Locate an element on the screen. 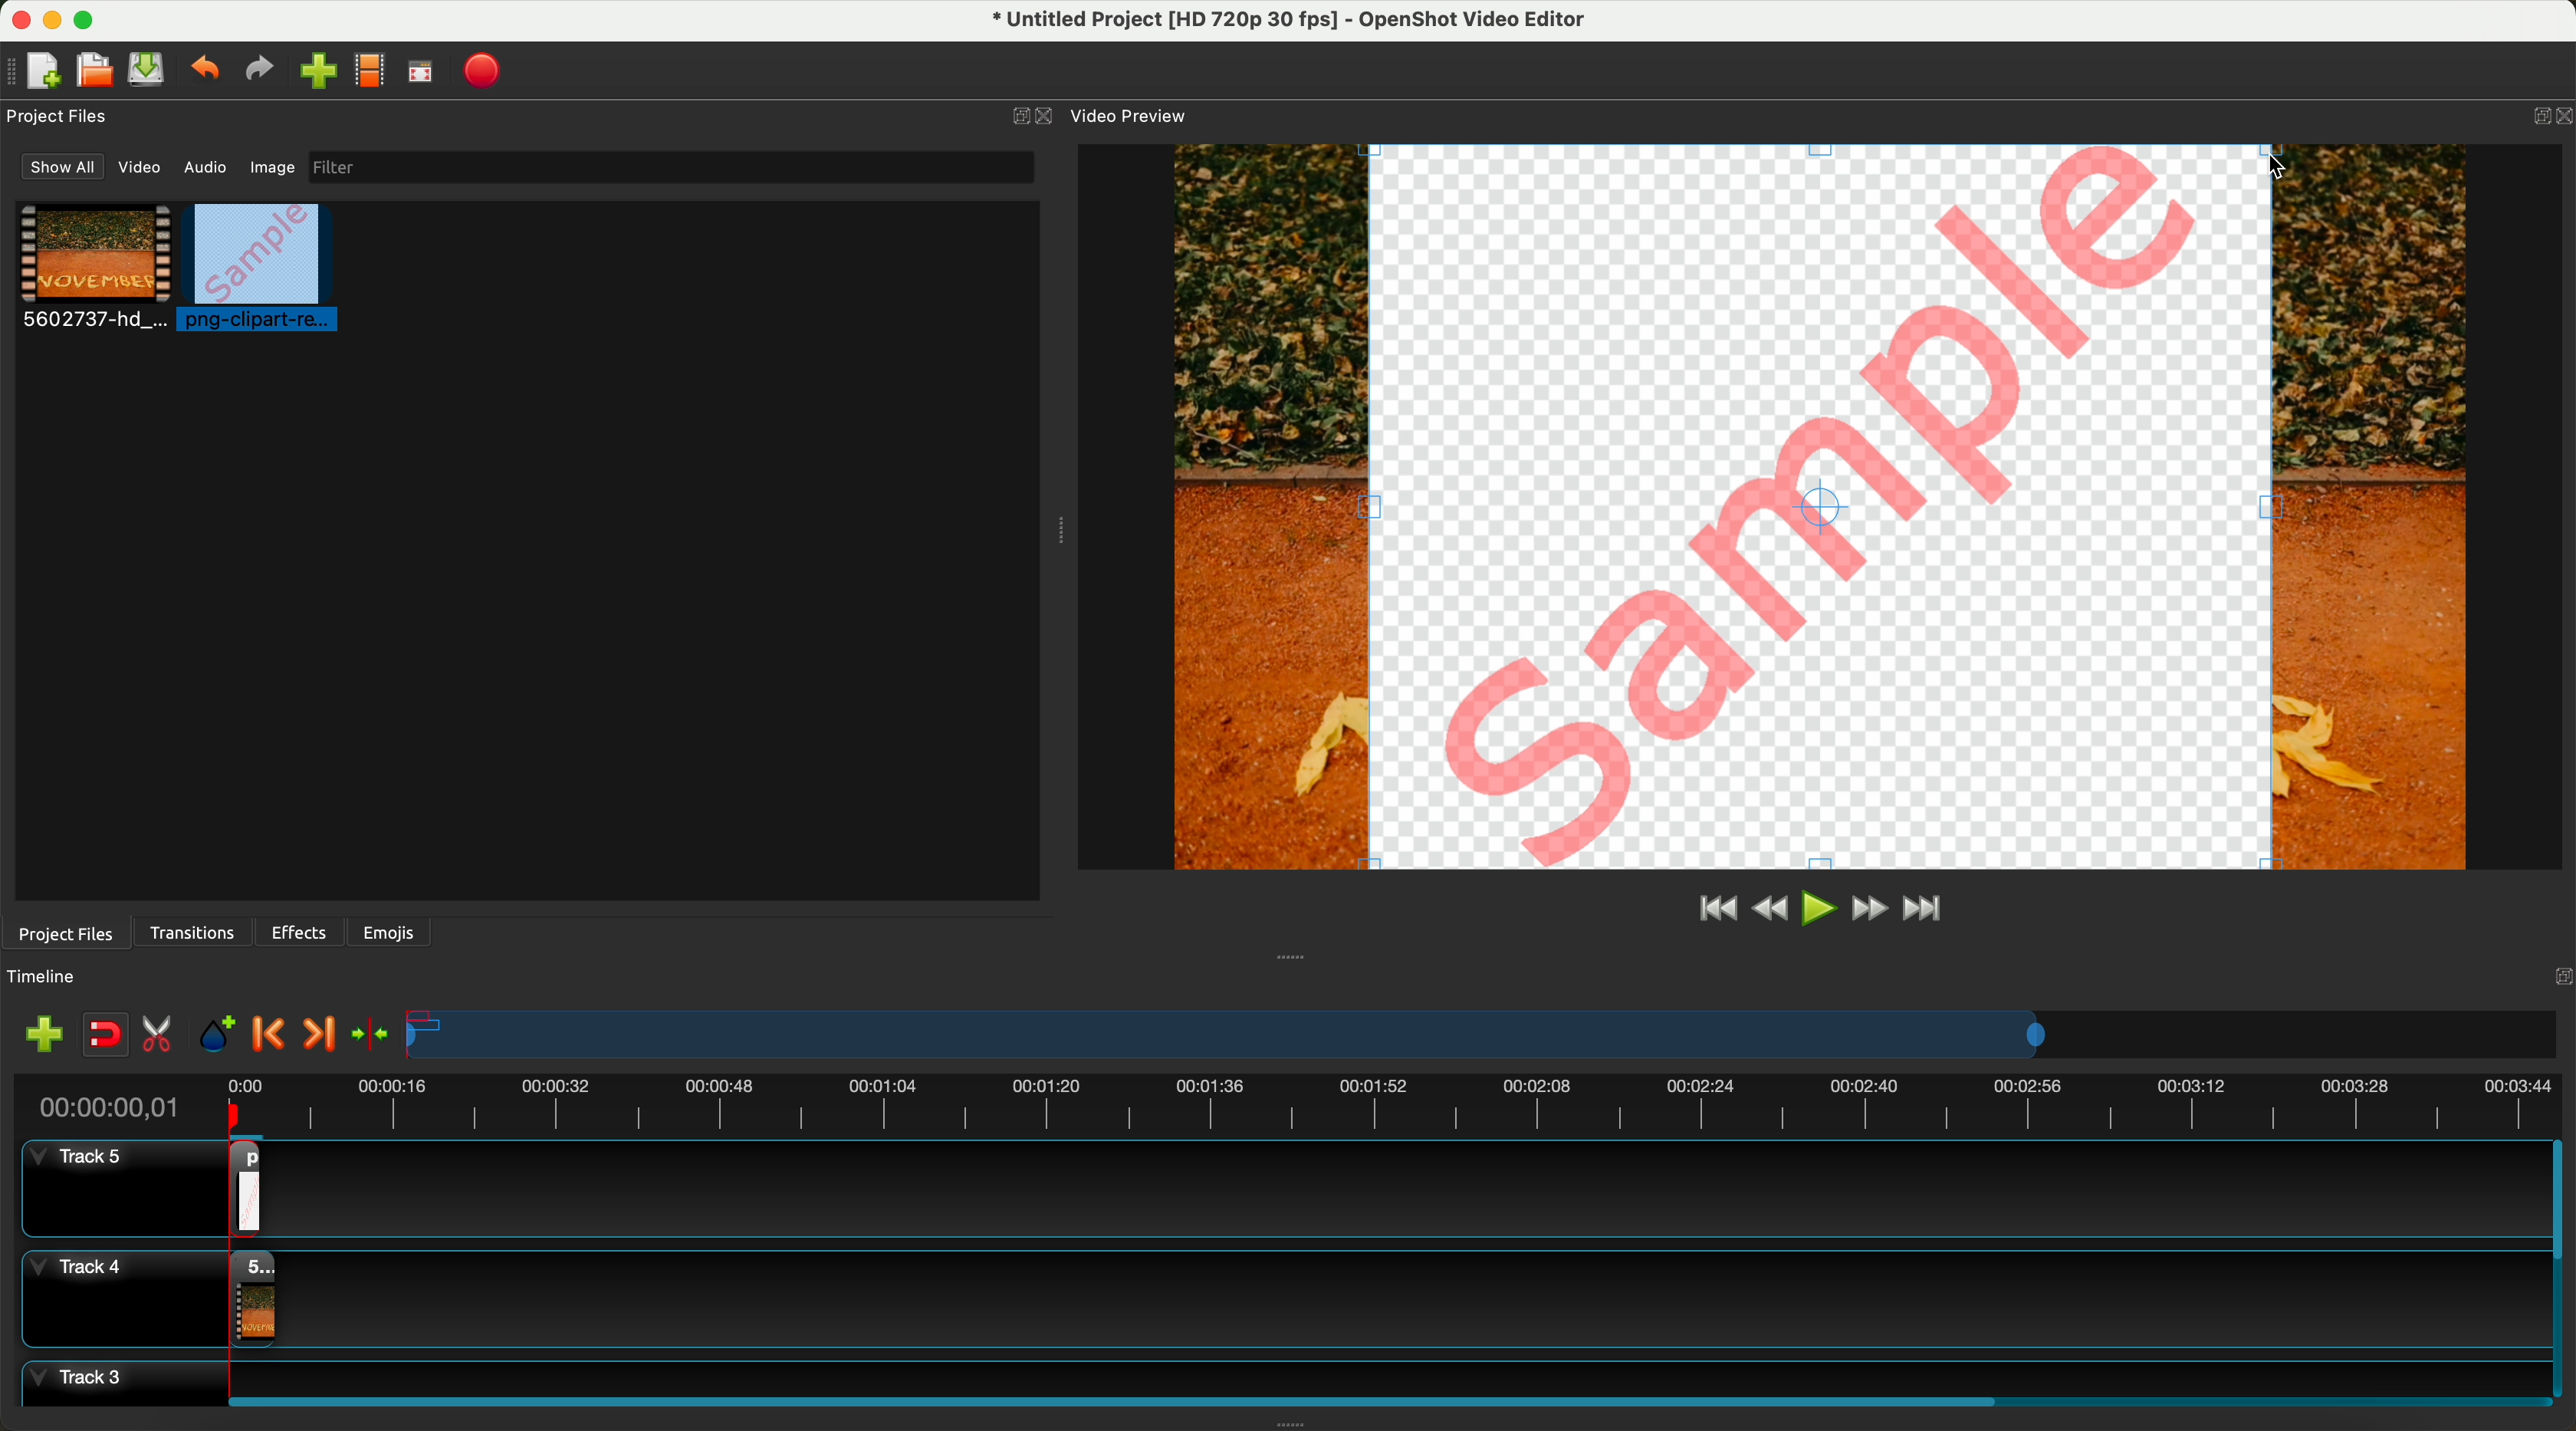  redo is located at coordinates (264, 72).